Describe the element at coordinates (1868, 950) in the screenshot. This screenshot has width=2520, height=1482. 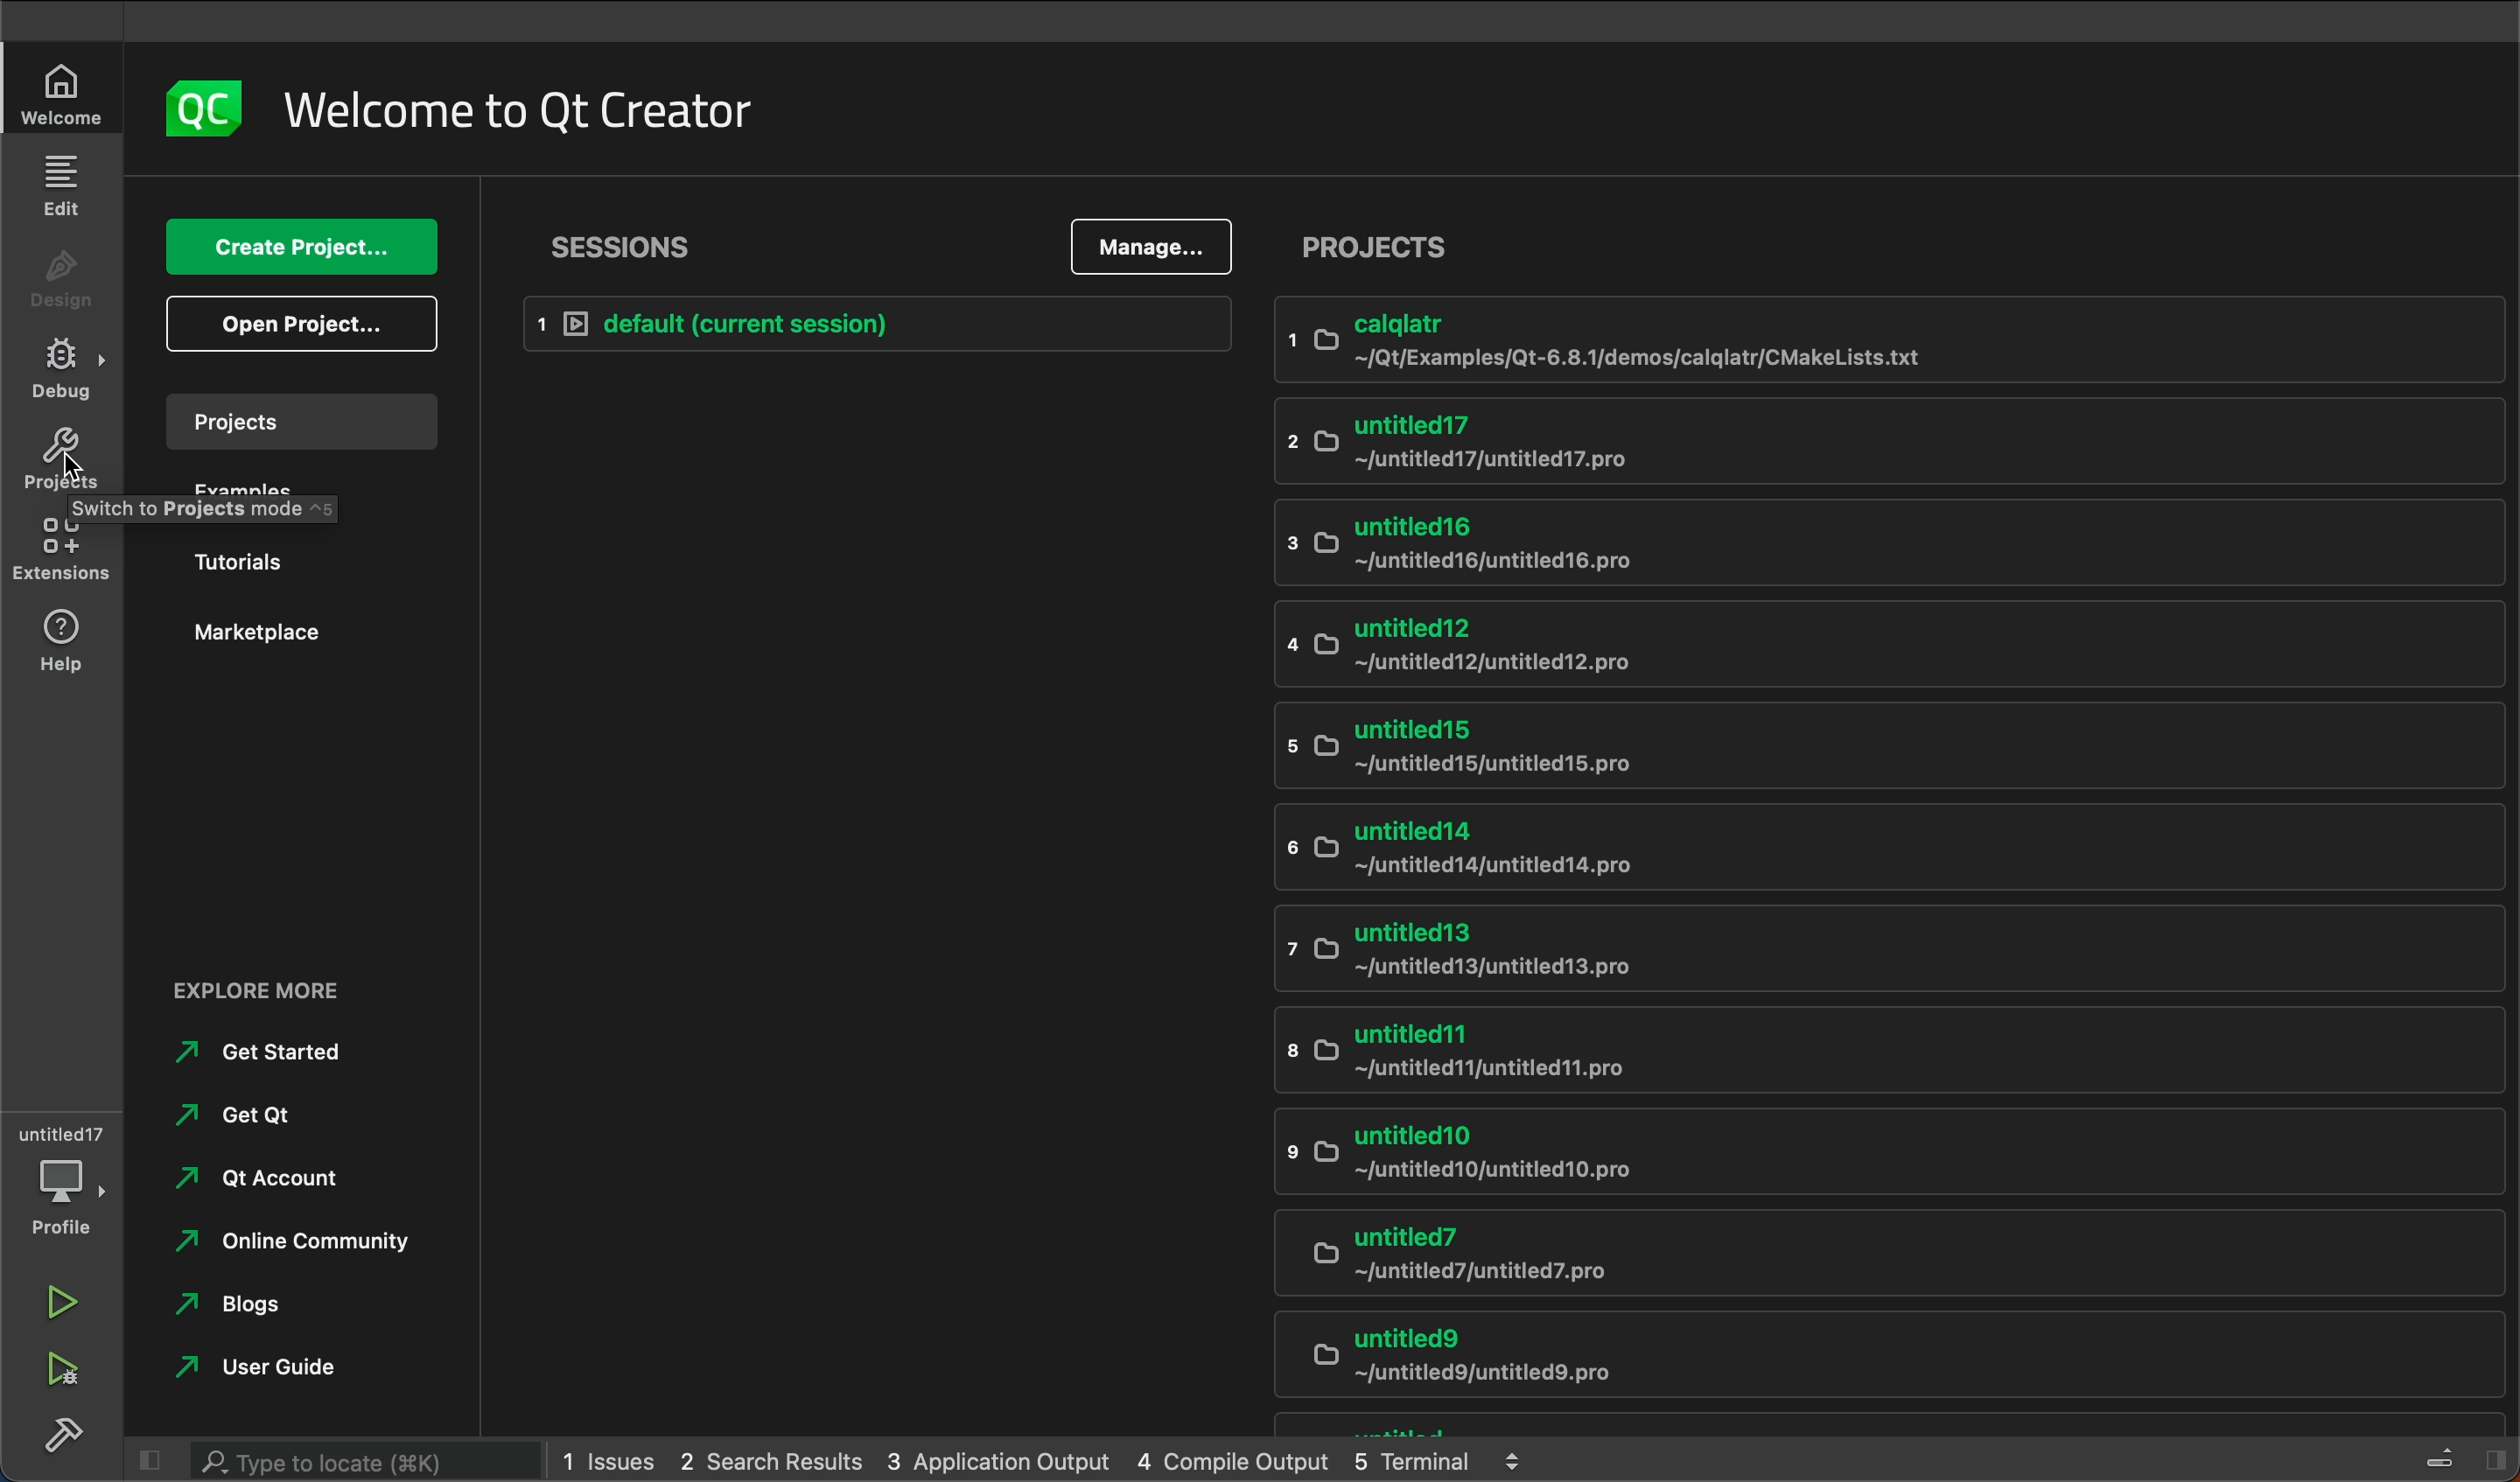
I see `untitled13` at that location.